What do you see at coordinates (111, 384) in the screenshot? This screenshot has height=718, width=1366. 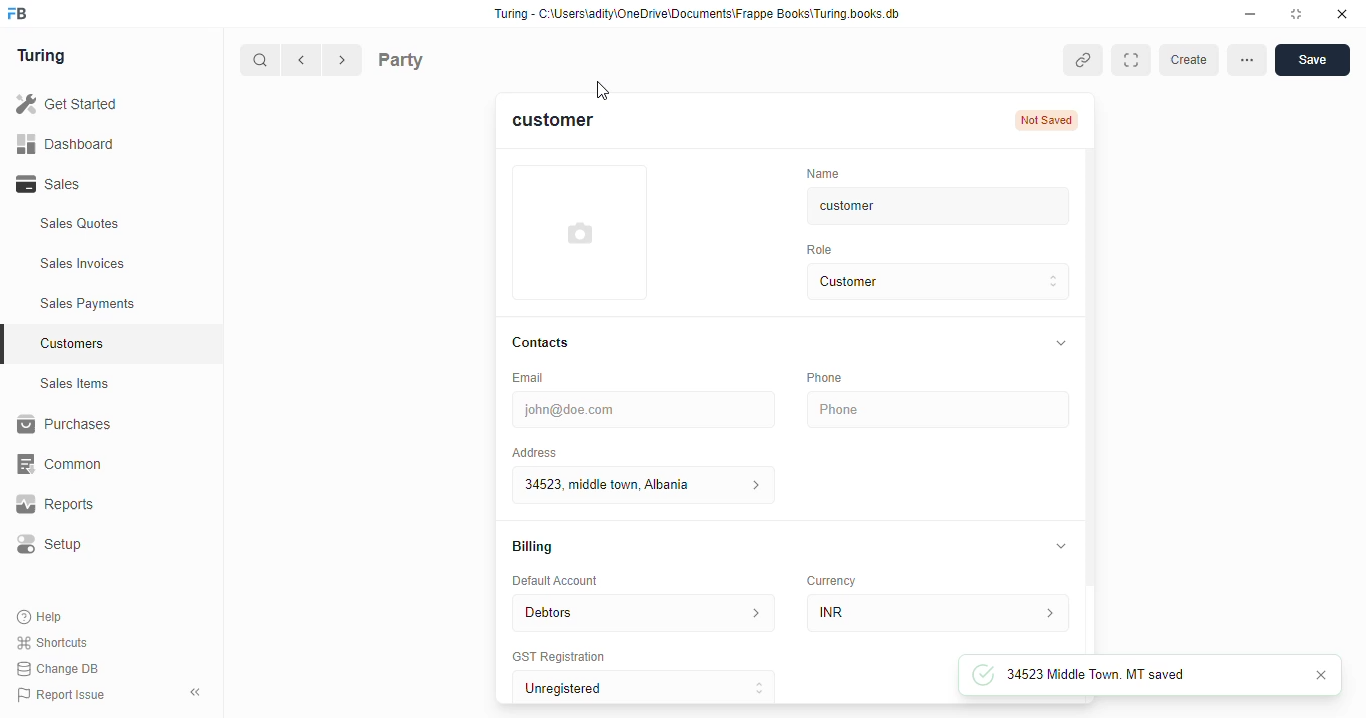 I see `Sales Items.` at bounding box center [111, 384].